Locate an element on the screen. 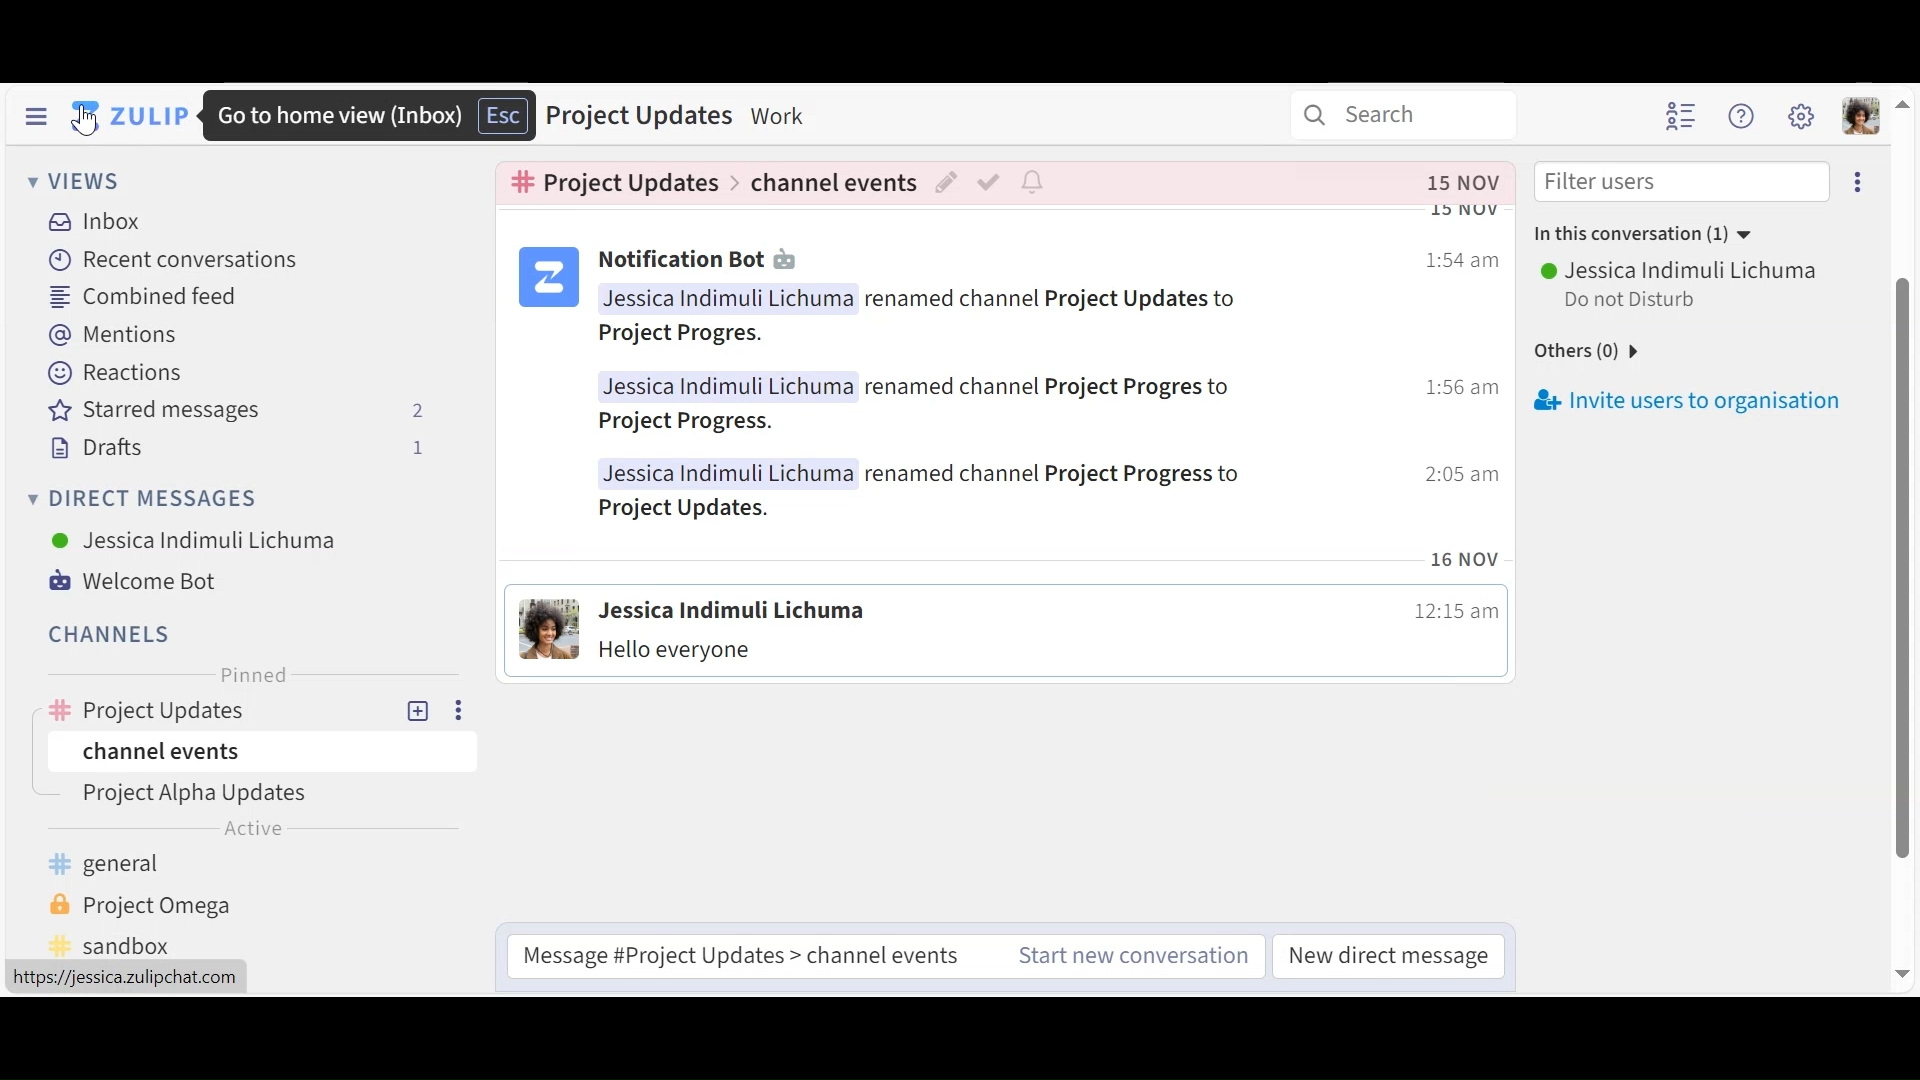  user is located at coordinates (733, 609).